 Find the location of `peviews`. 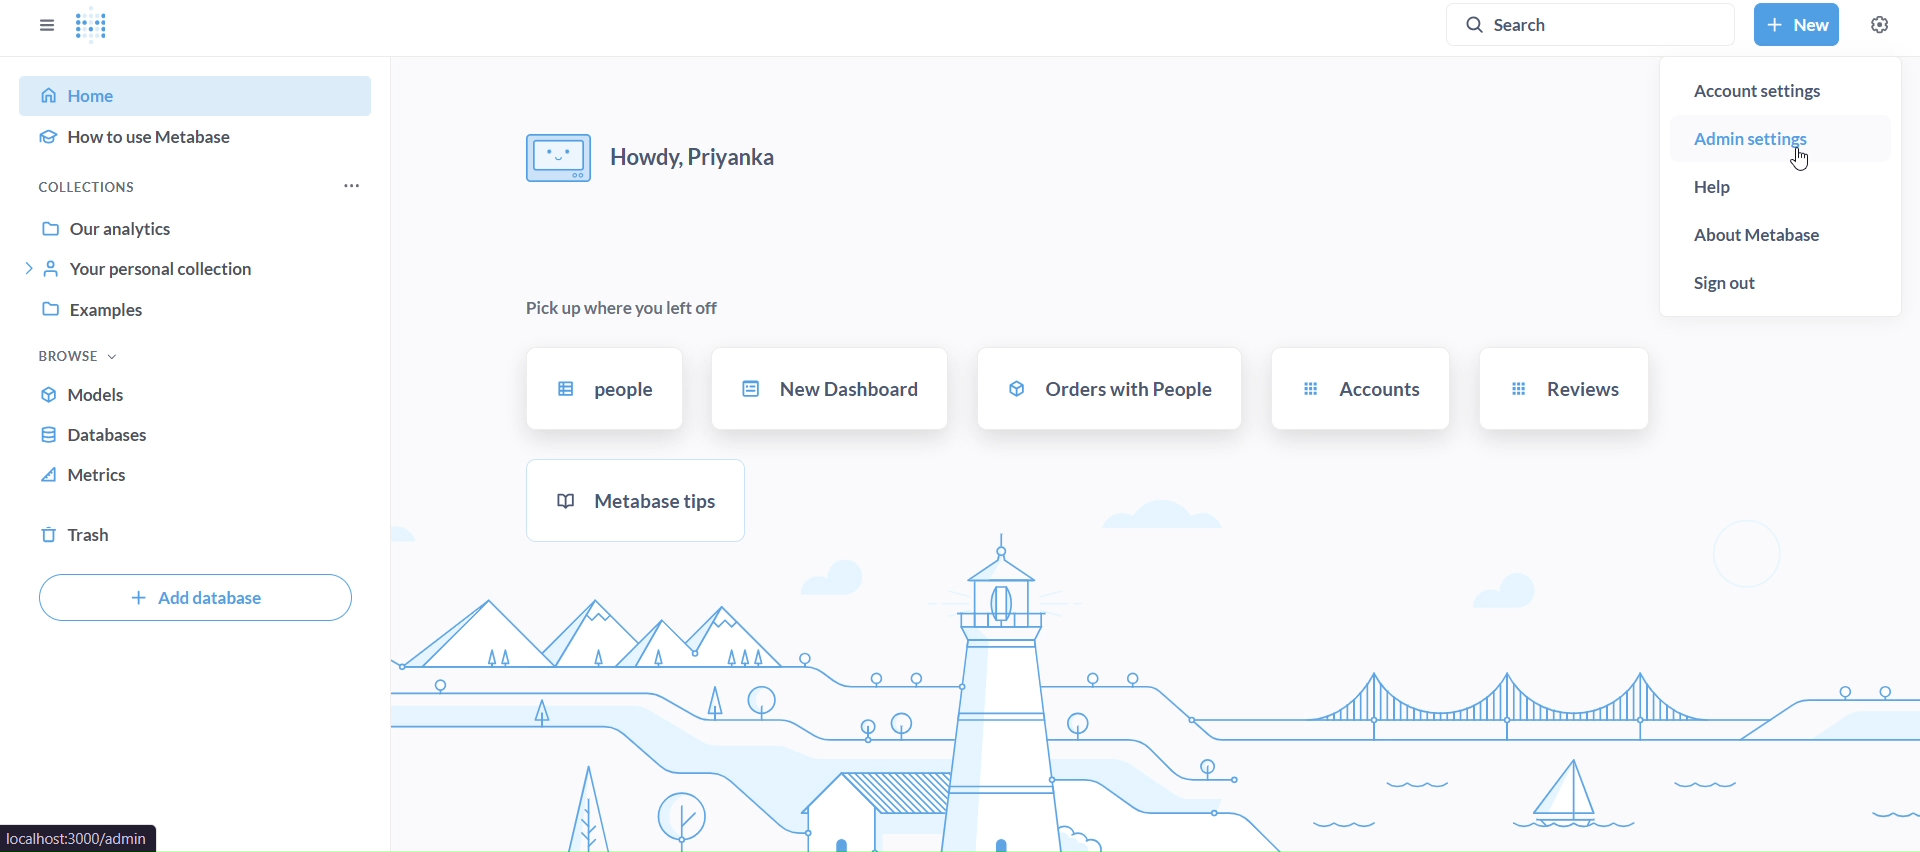

peviews is located at coordinates (1563, 388).